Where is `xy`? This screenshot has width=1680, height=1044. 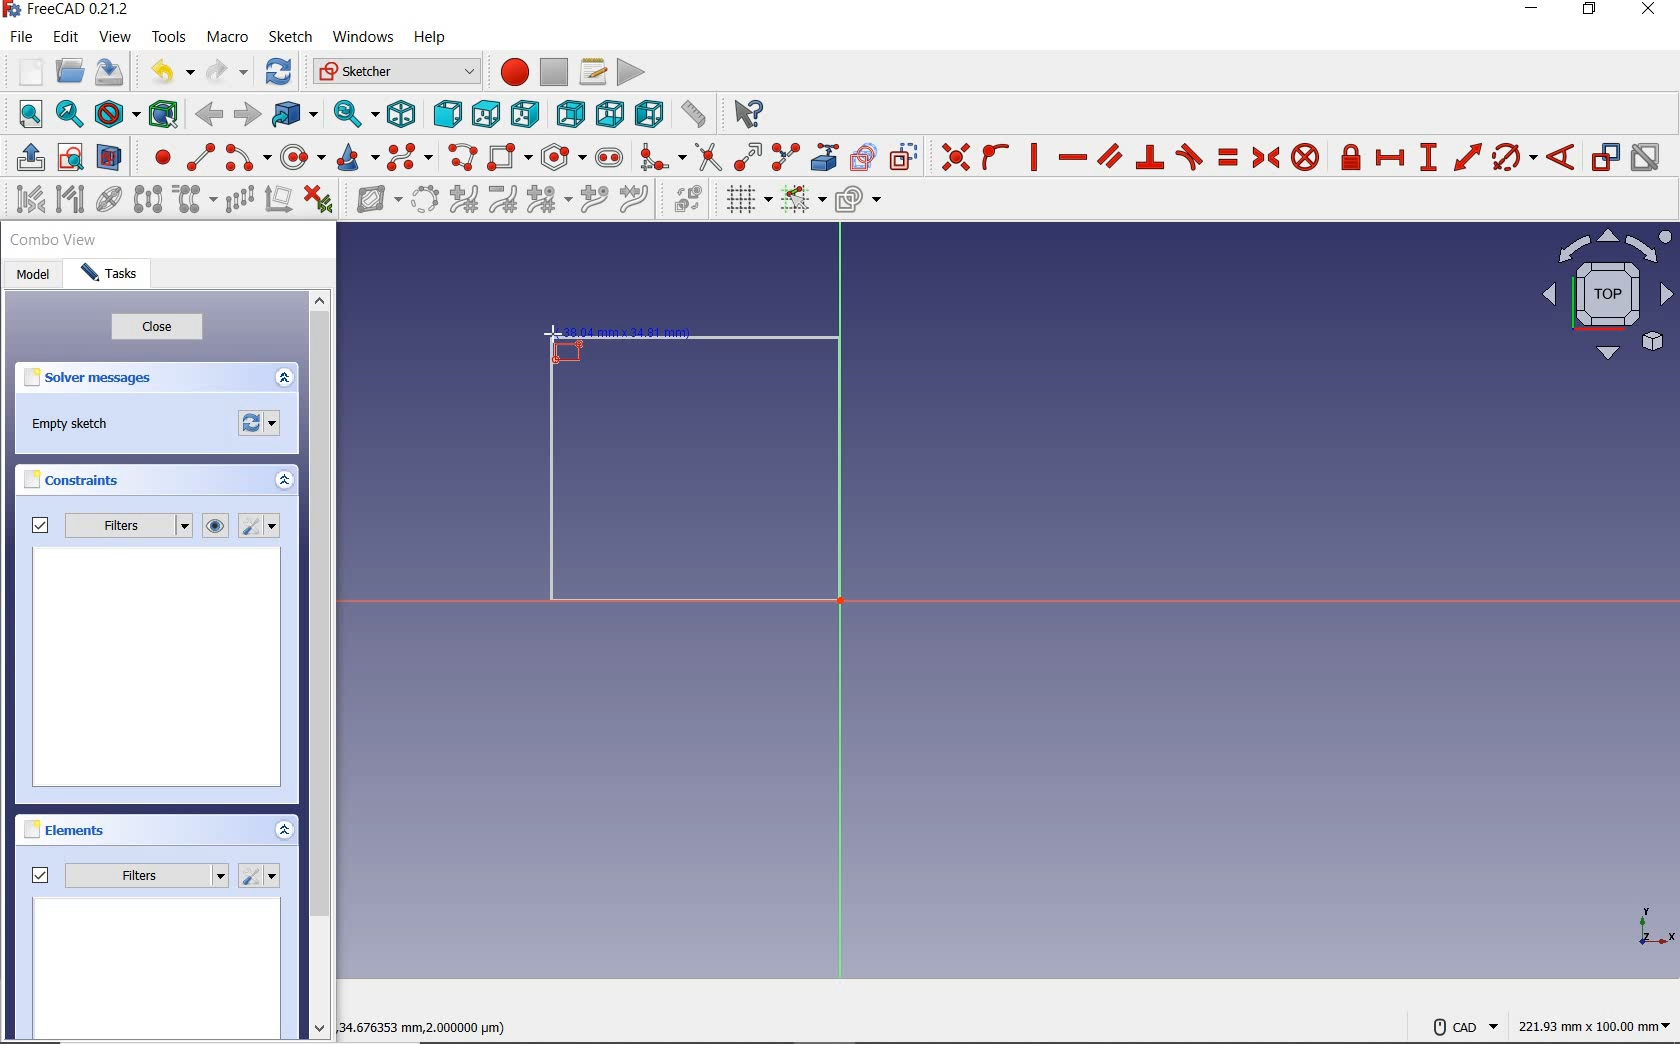 xy is located at coordinates (1643, 925).